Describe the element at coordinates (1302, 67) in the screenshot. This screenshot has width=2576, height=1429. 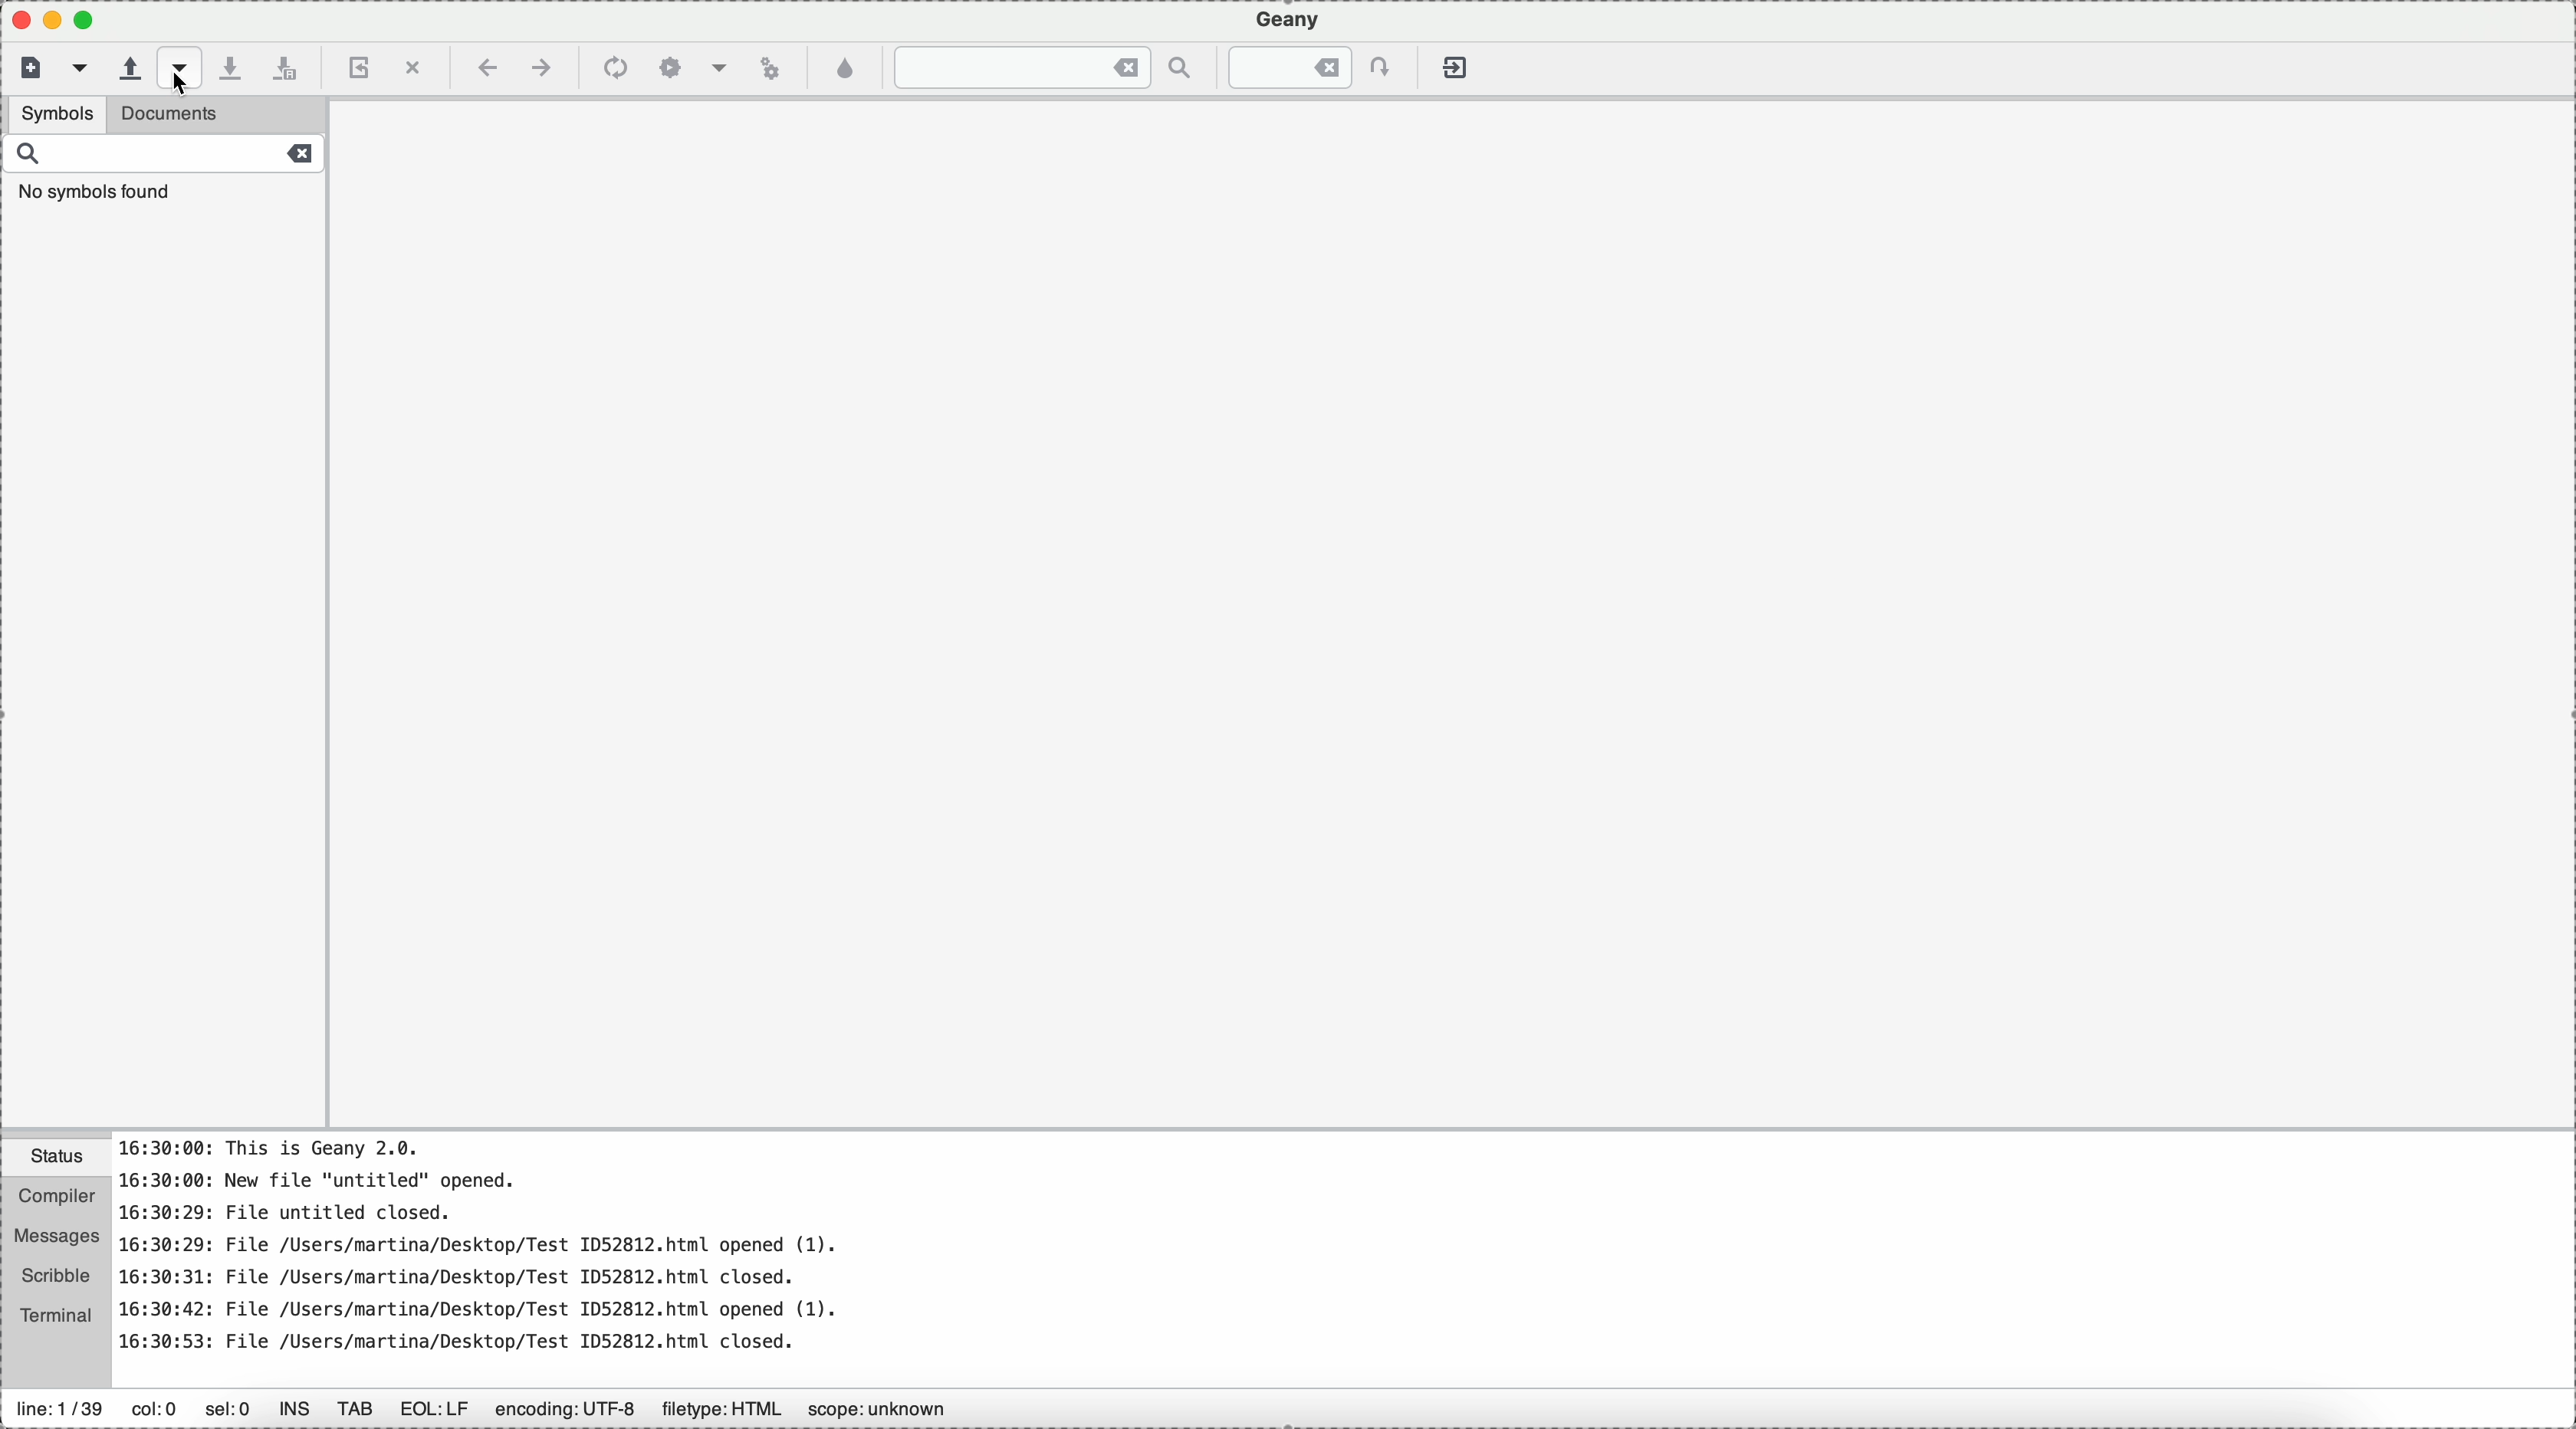
I see `jump to the entered line number` at that location.